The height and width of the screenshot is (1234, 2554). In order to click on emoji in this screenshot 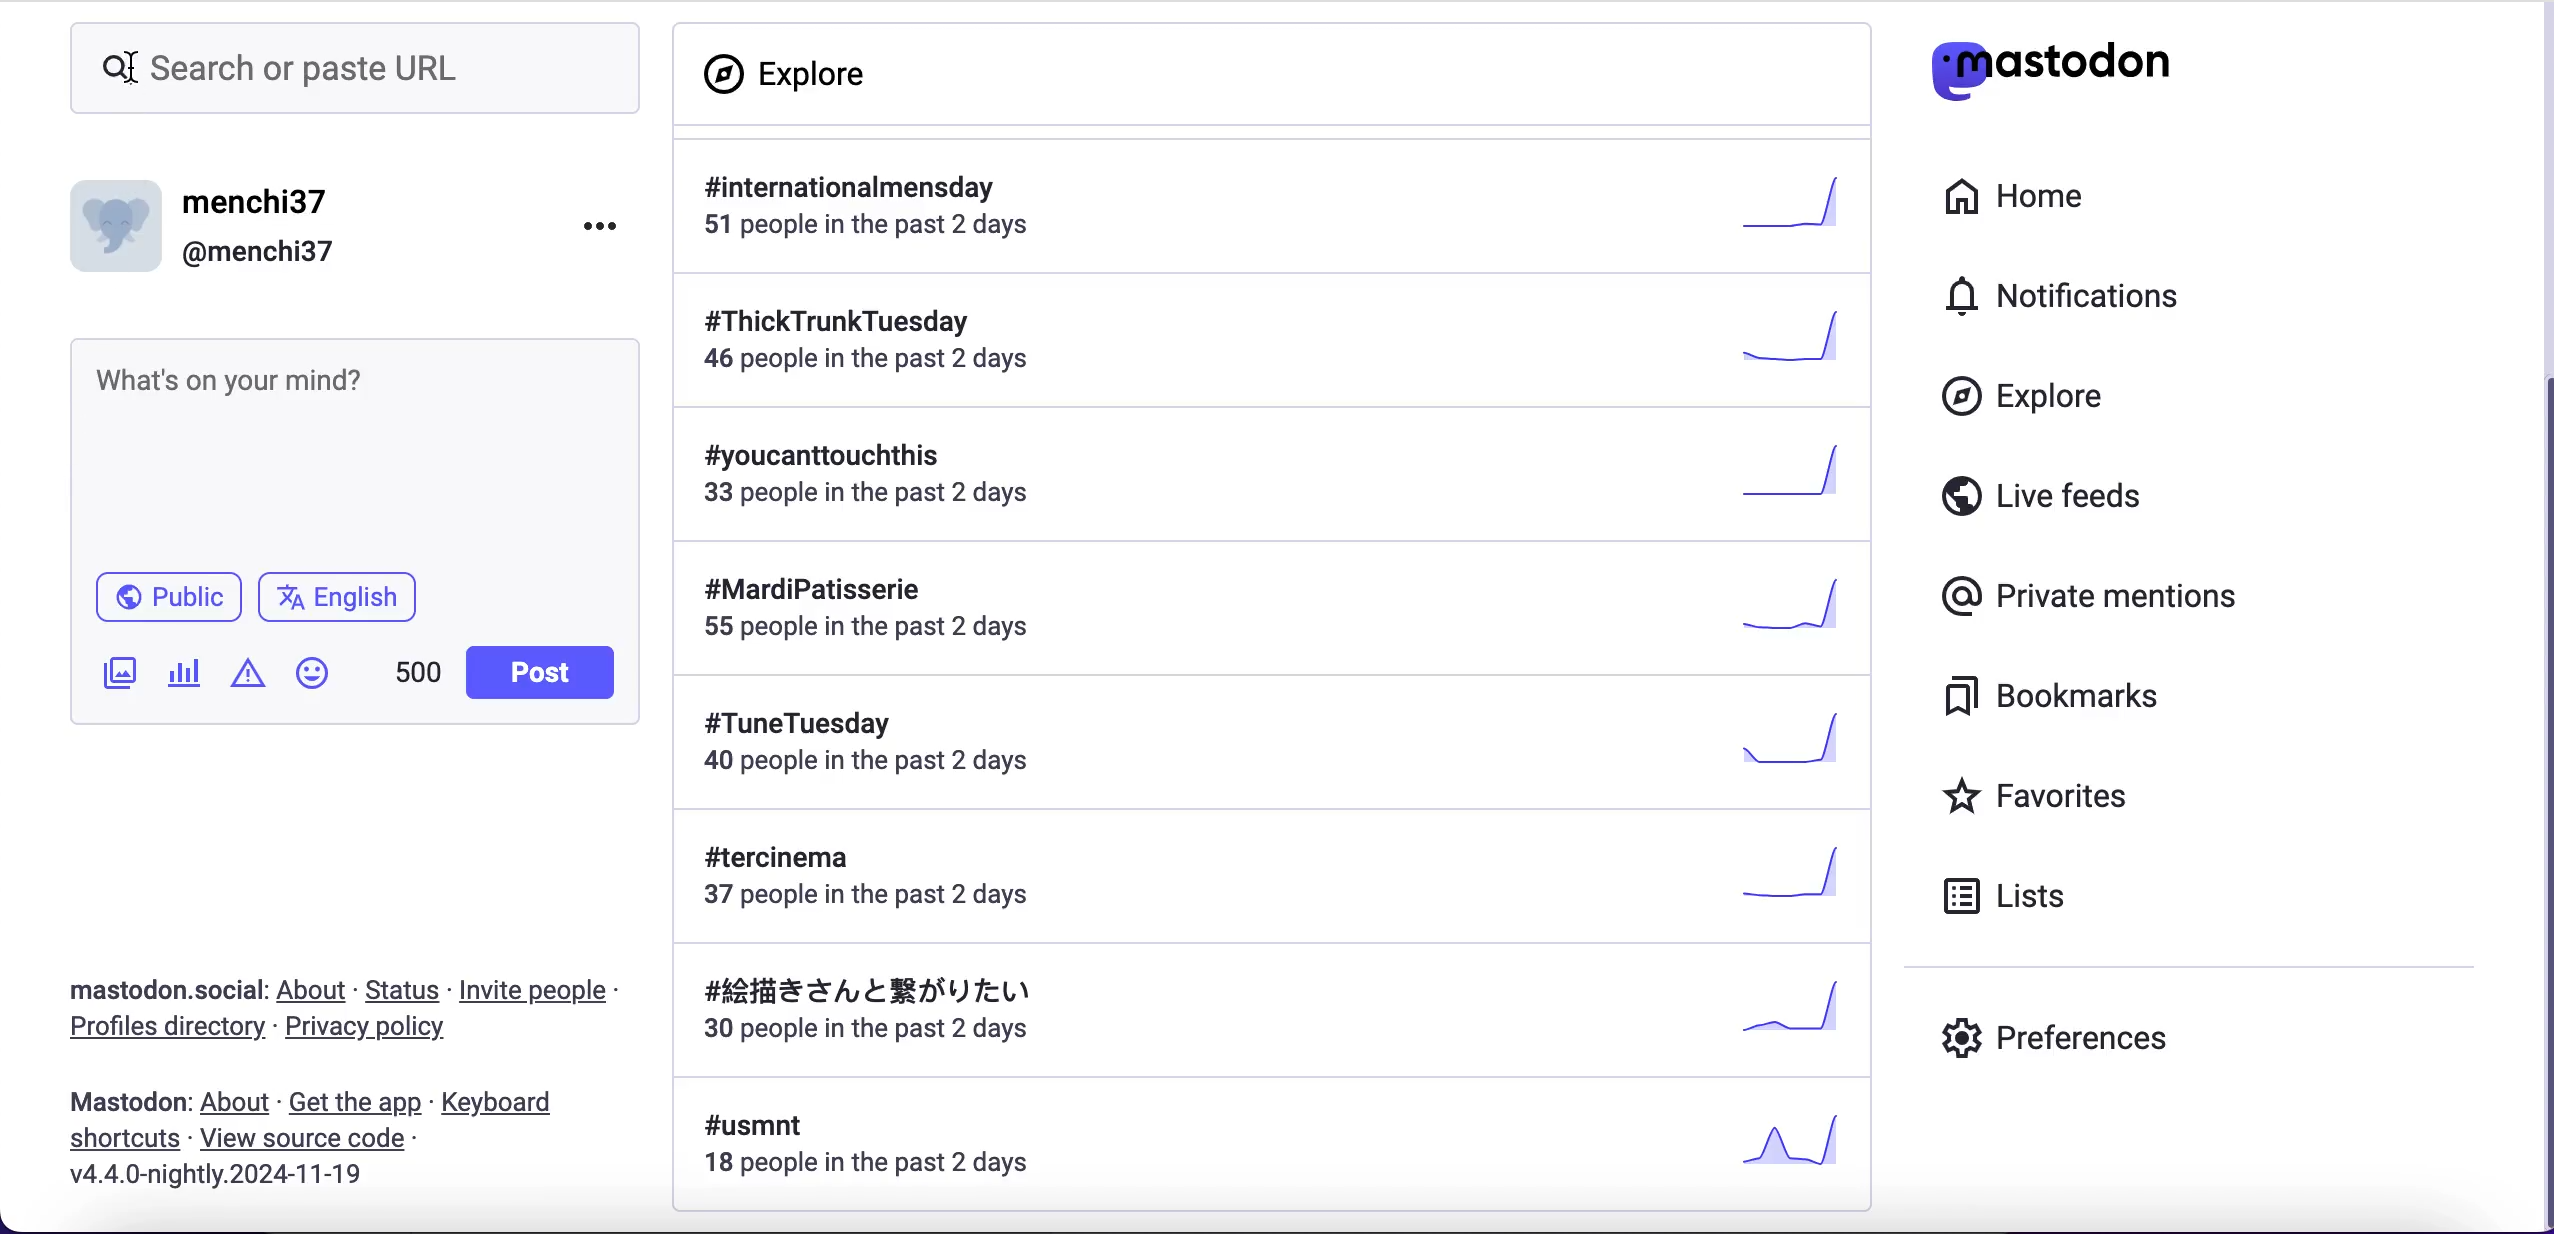, I will do `click(318, 673)`.